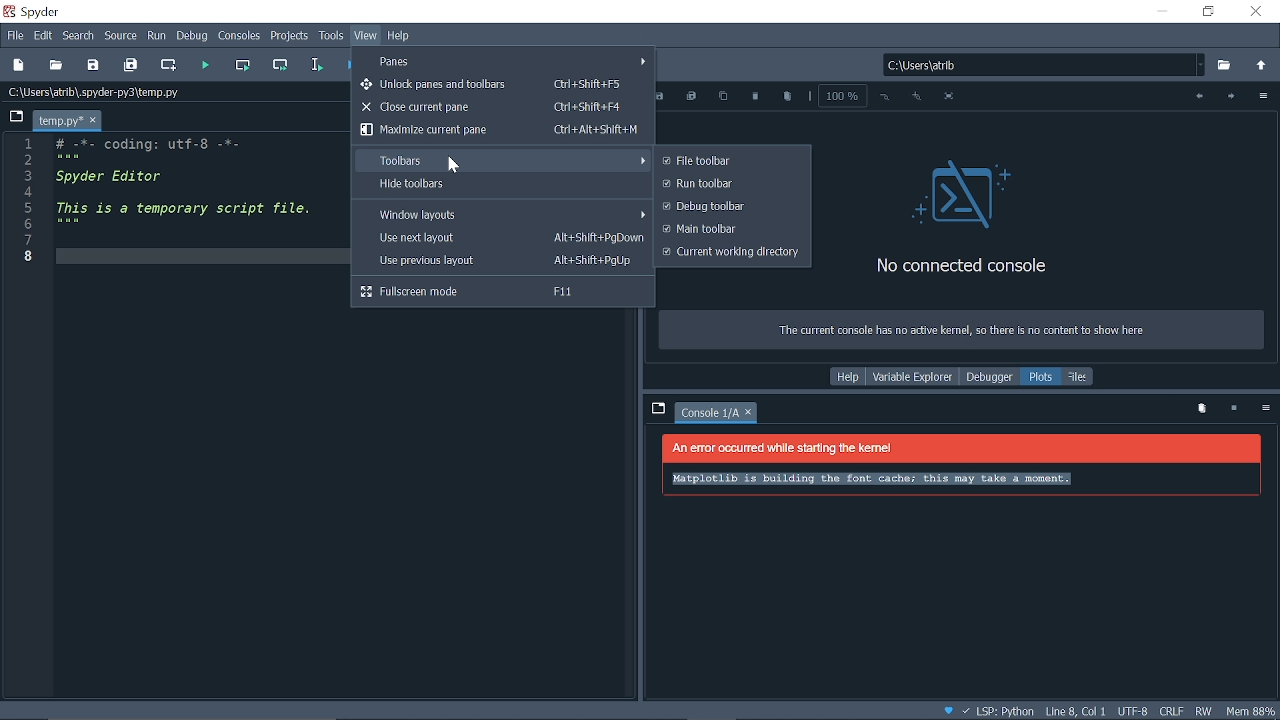 This screenshot has width=1280, height=720. What do you see at coordinates (848, 377) in the screenshot?
I see `Help` at bounding box center [848, 377].